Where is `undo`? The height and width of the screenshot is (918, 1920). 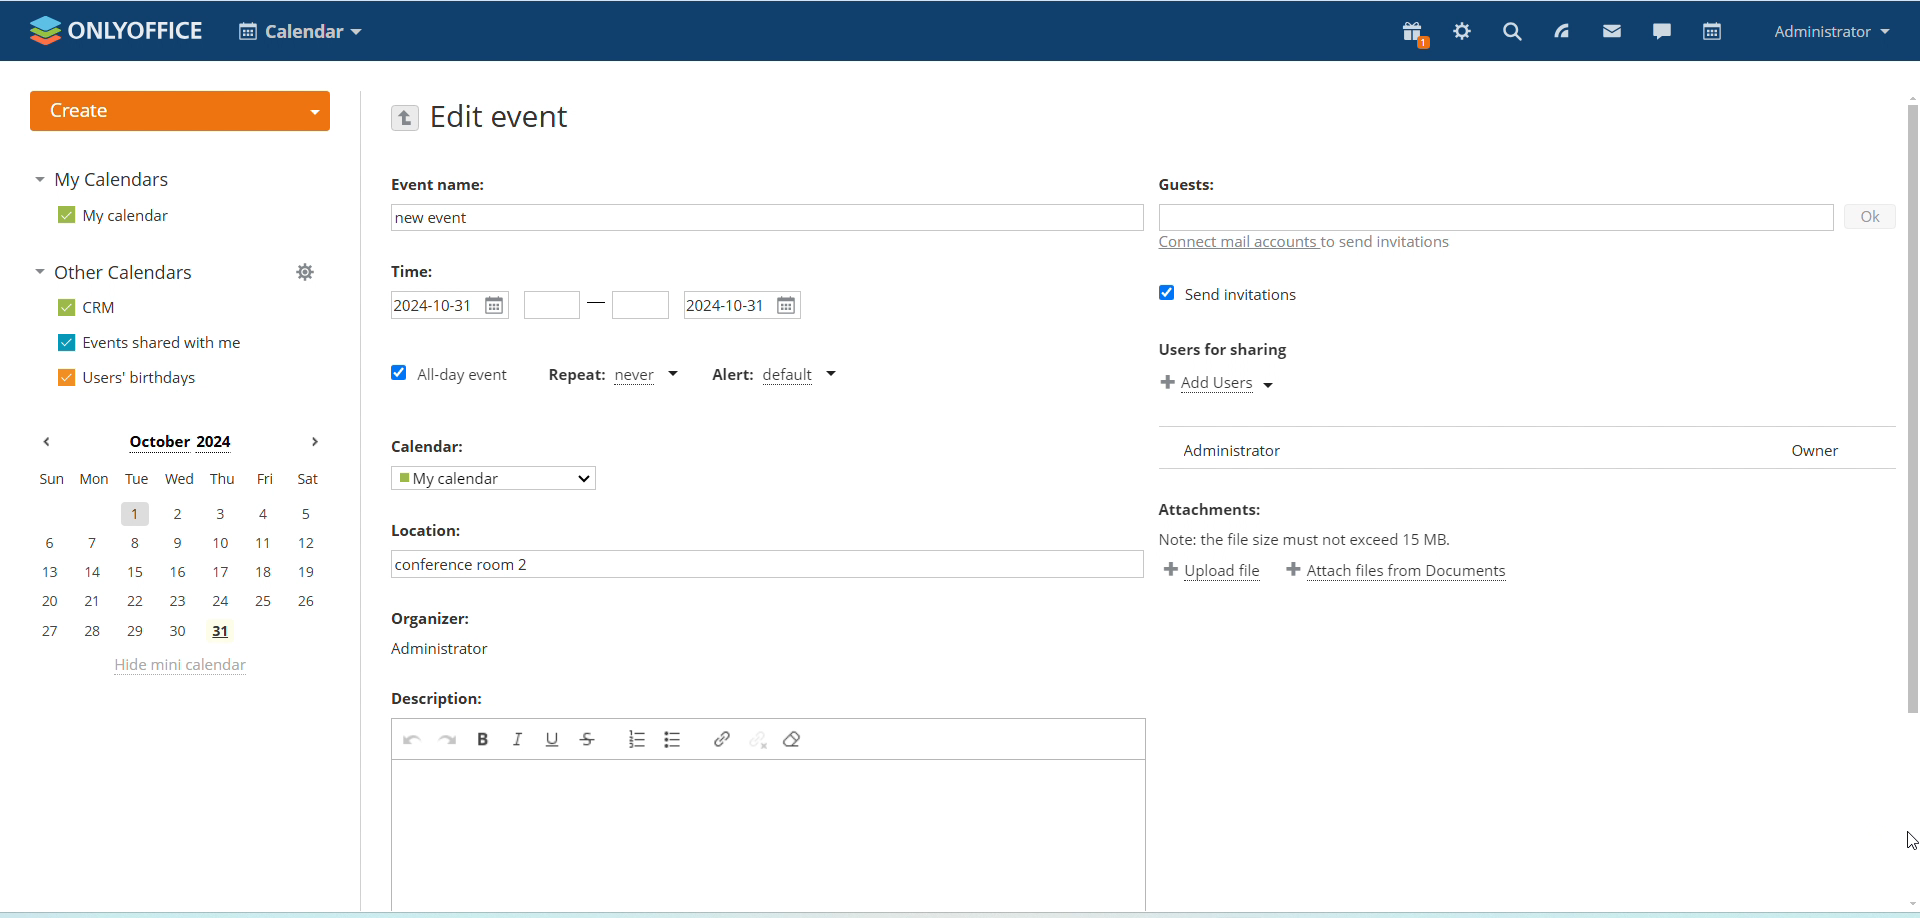 undo is located at coordinates (410, 738).